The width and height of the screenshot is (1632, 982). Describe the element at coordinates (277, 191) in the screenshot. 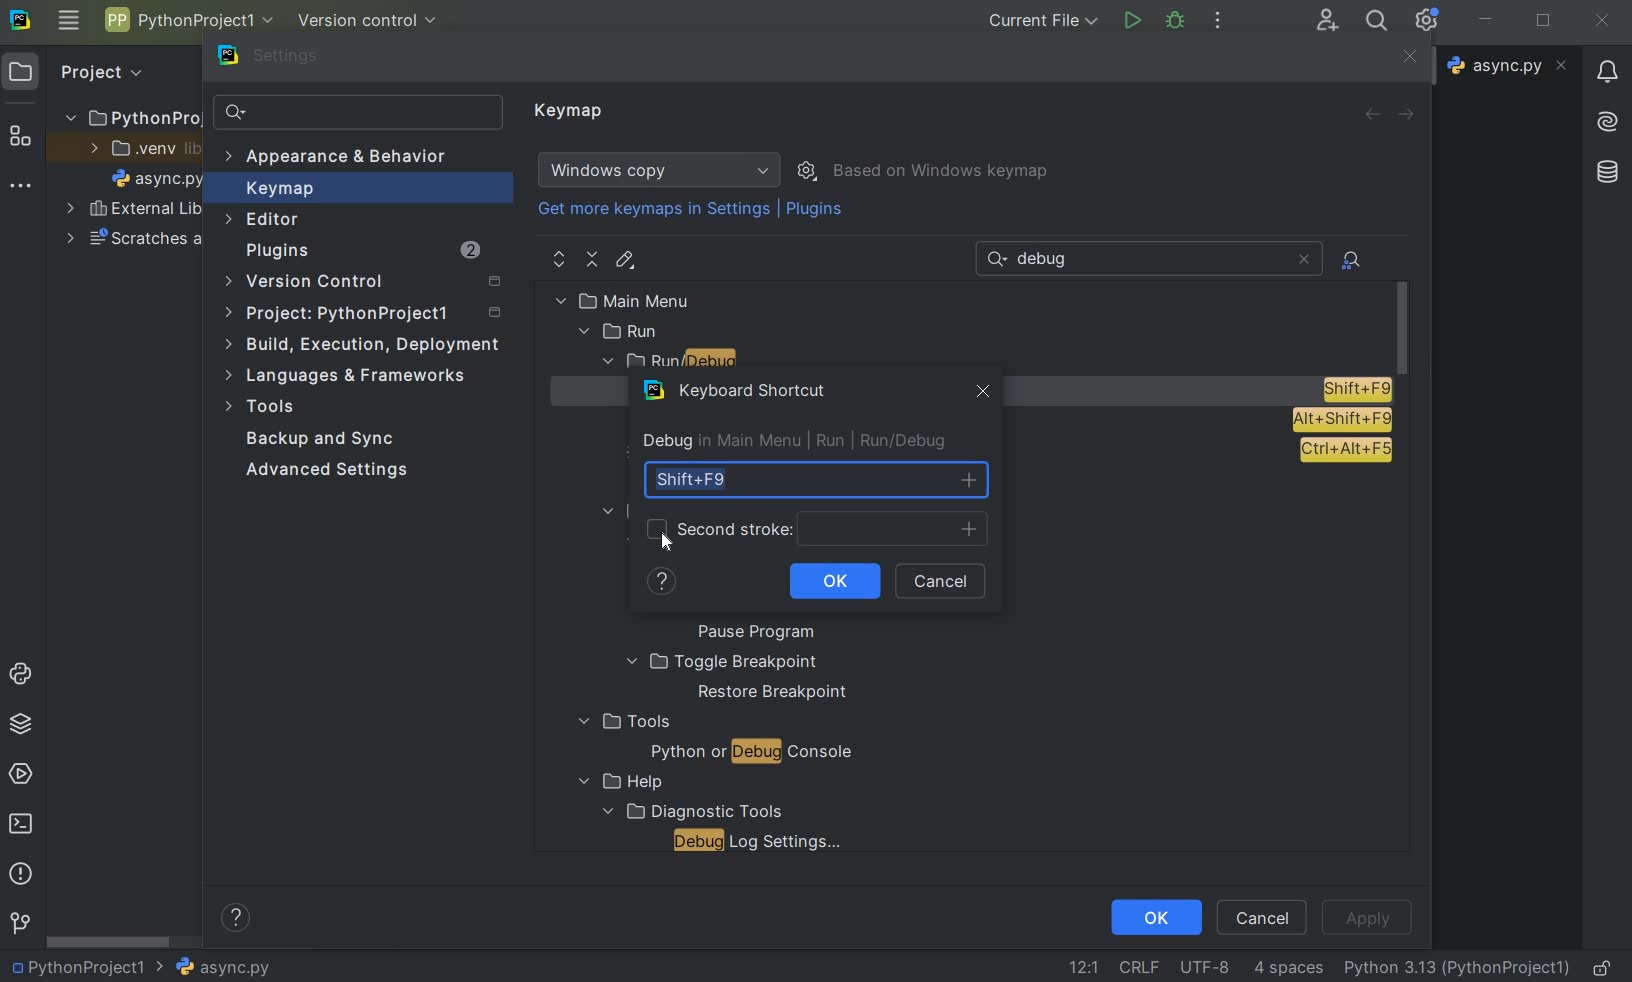

I see `keymap` at that location.